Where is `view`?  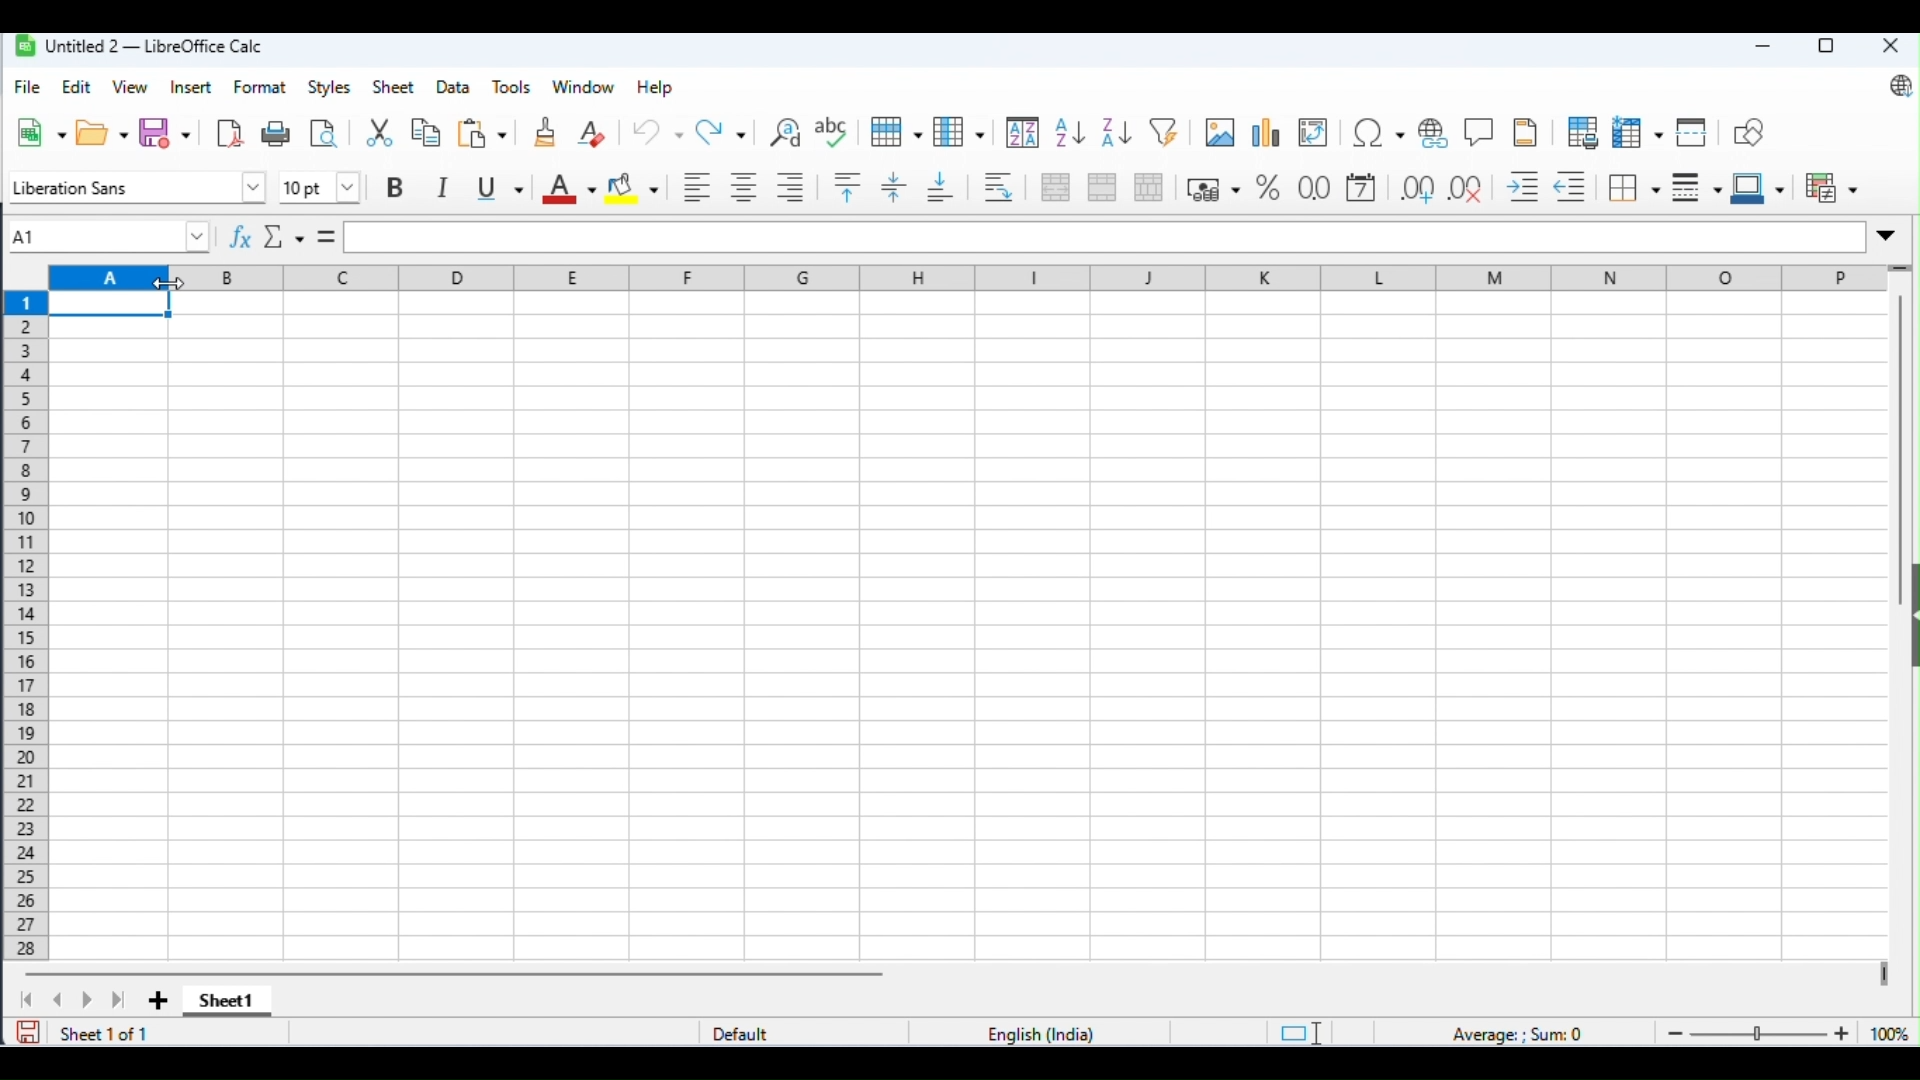 view is located at coordinates (131, 86).